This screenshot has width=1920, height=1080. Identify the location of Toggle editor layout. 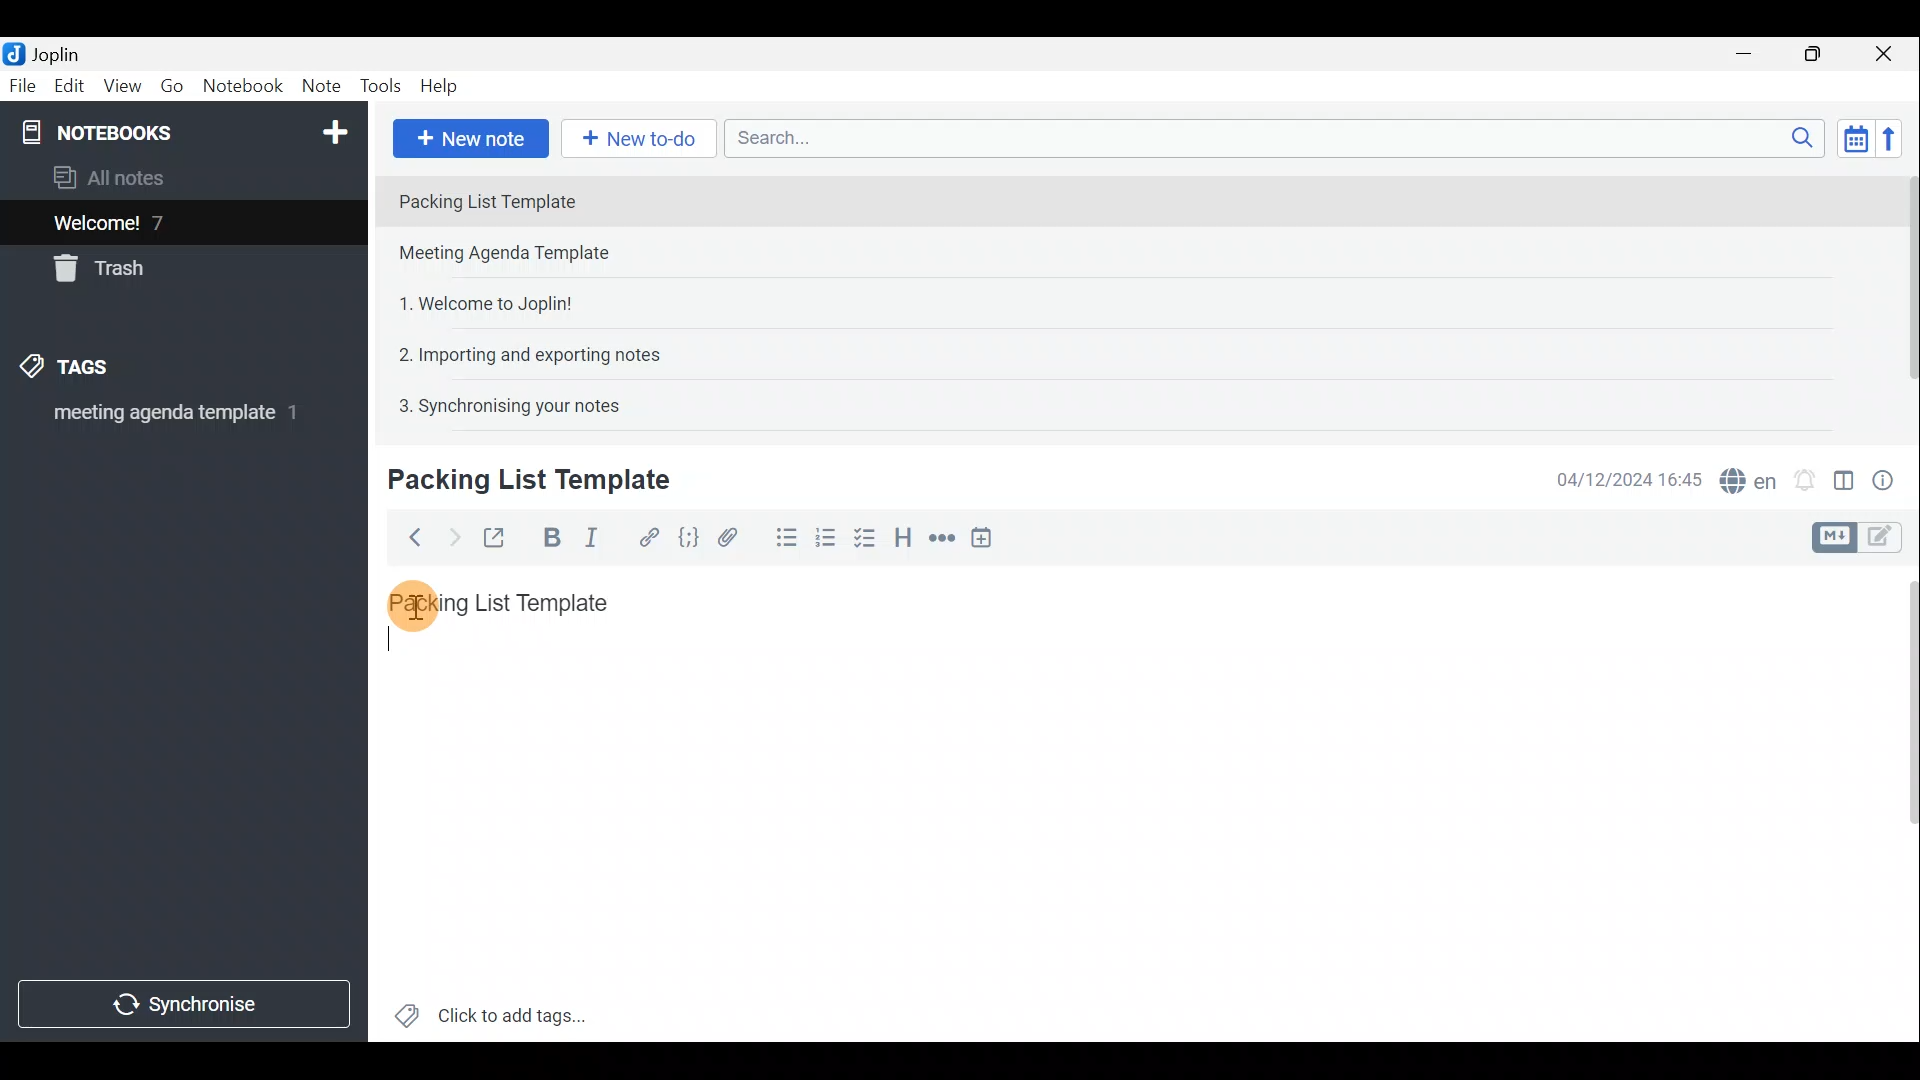
(1843, 474).